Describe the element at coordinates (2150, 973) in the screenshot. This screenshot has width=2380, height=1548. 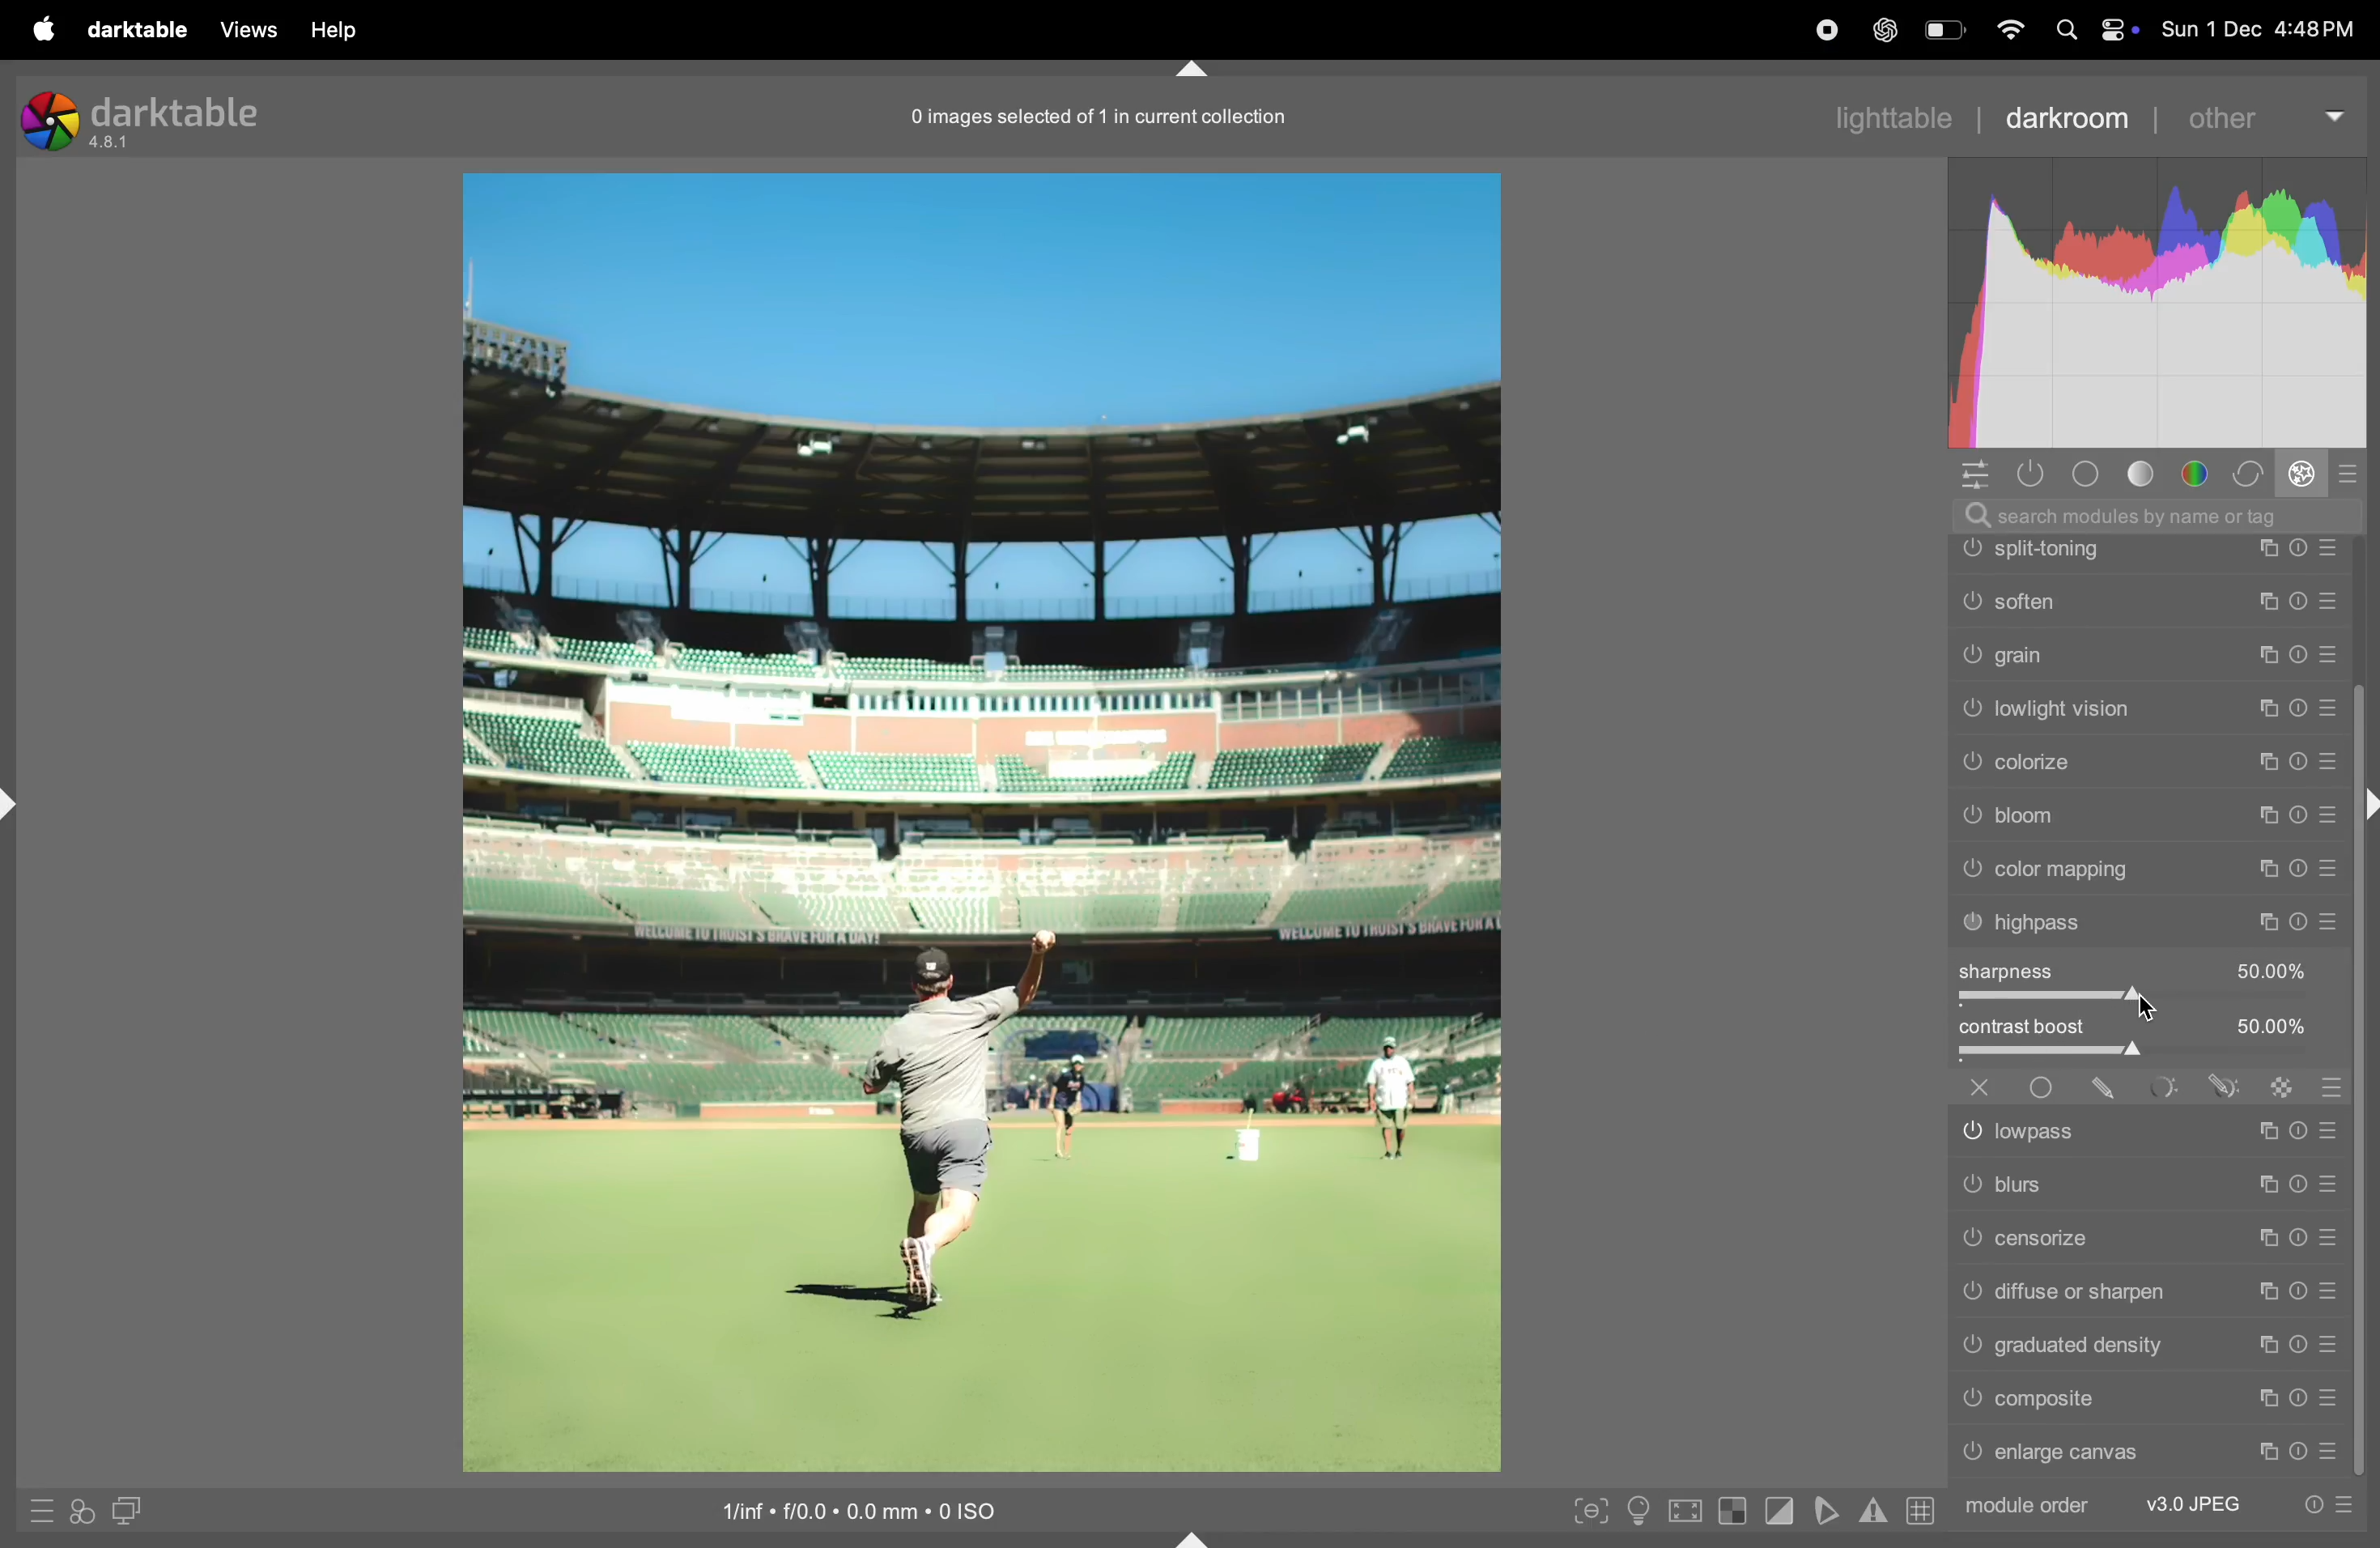
I see `bloom` at that location.